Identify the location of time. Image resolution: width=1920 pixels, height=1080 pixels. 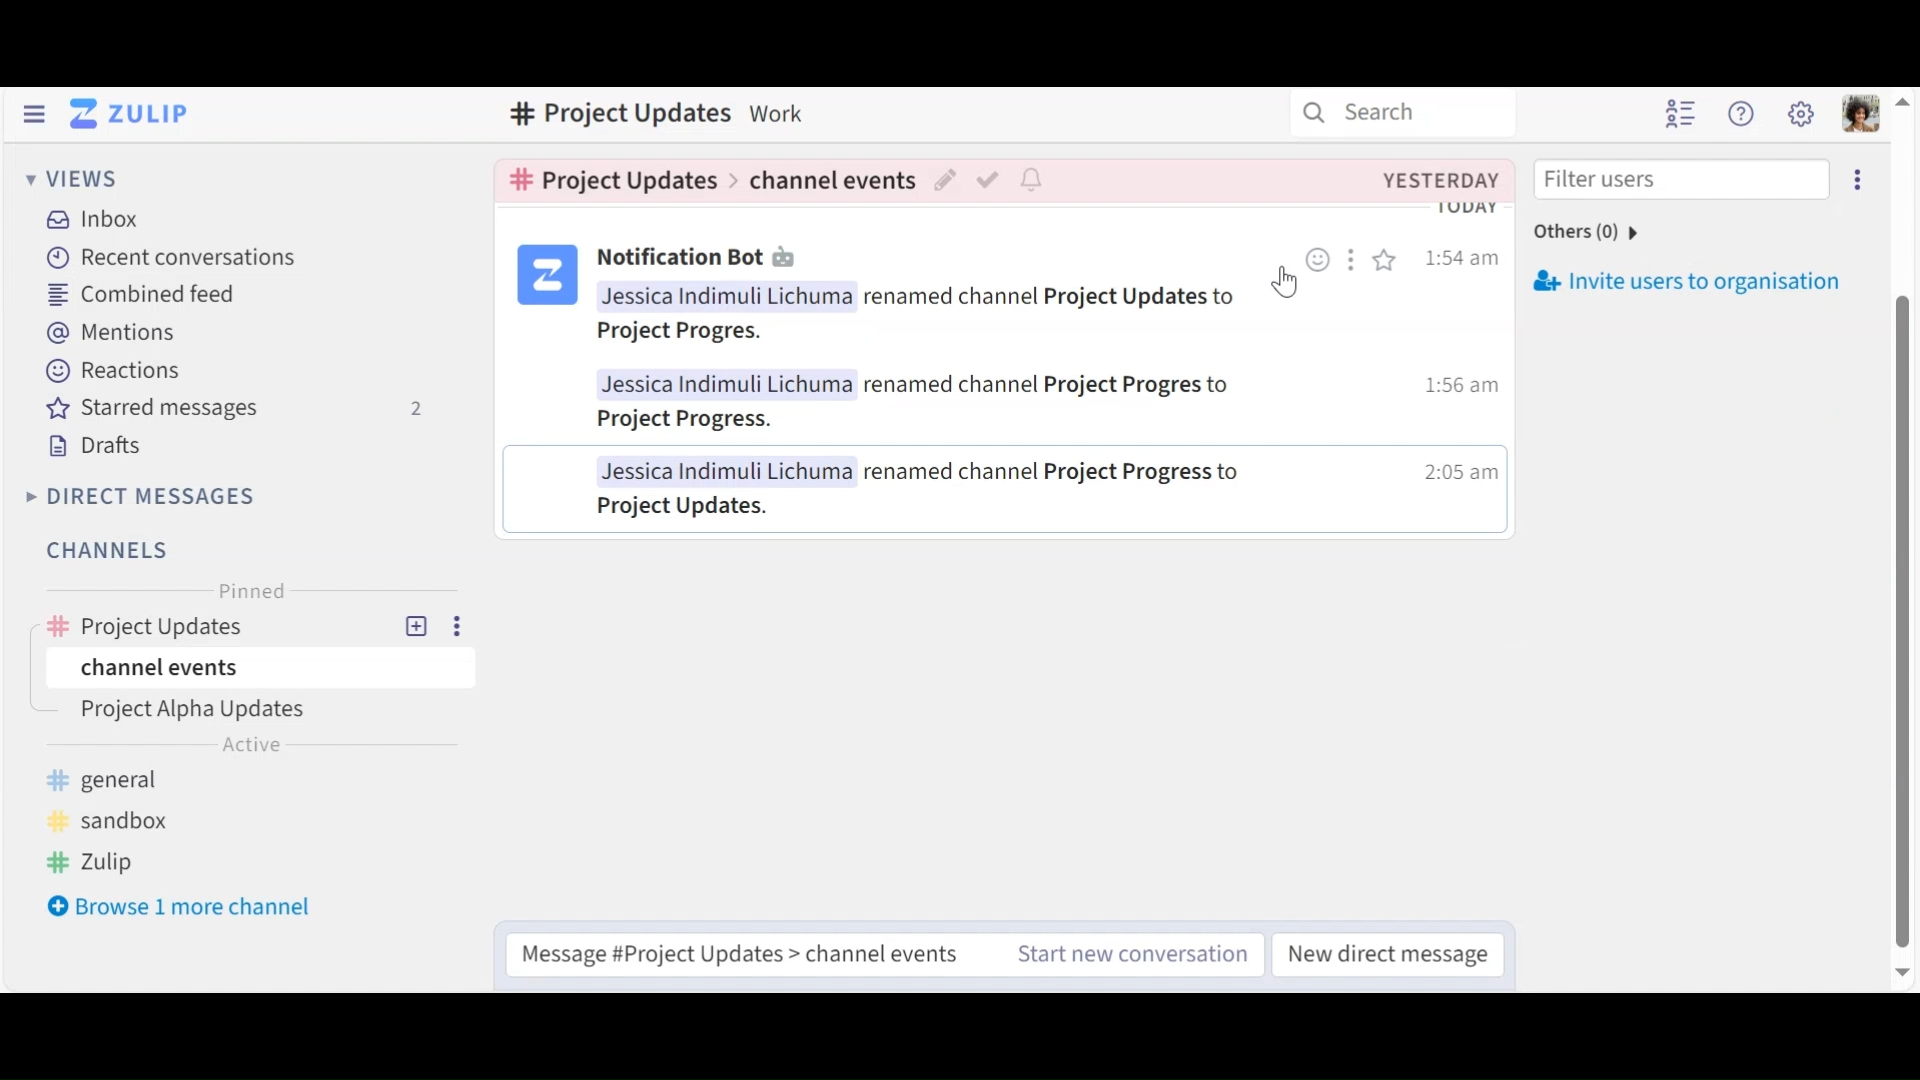
(1462, 389).